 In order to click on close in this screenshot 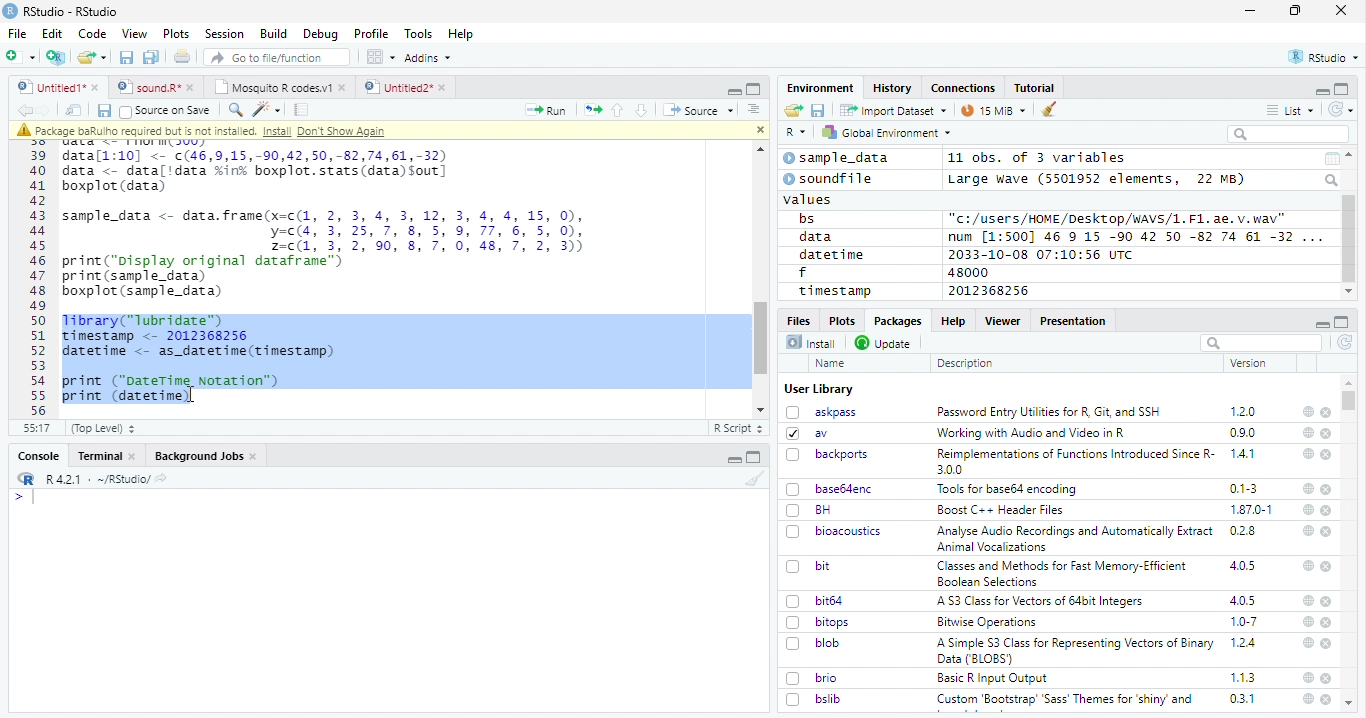, I will do `click(1326, 489)`.